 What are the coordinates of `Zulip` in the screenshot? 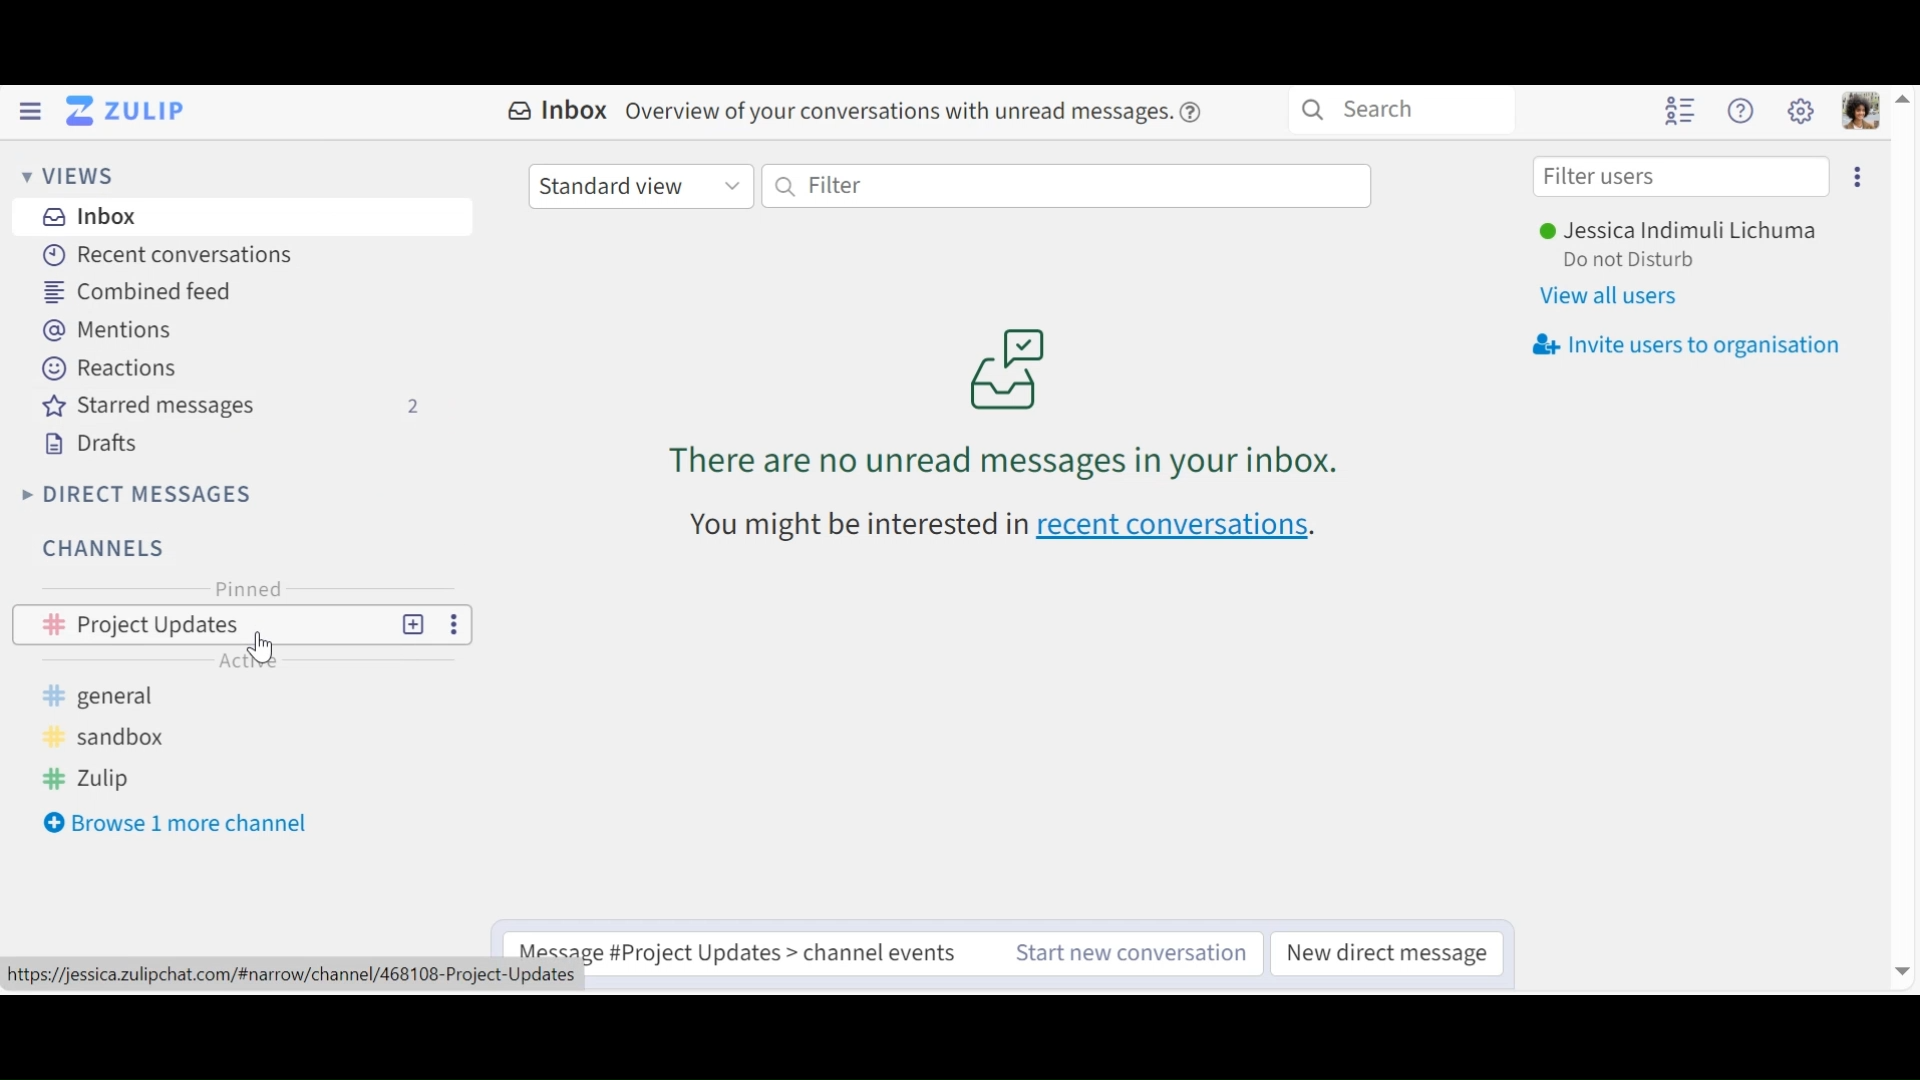 It's located at (94, 782).